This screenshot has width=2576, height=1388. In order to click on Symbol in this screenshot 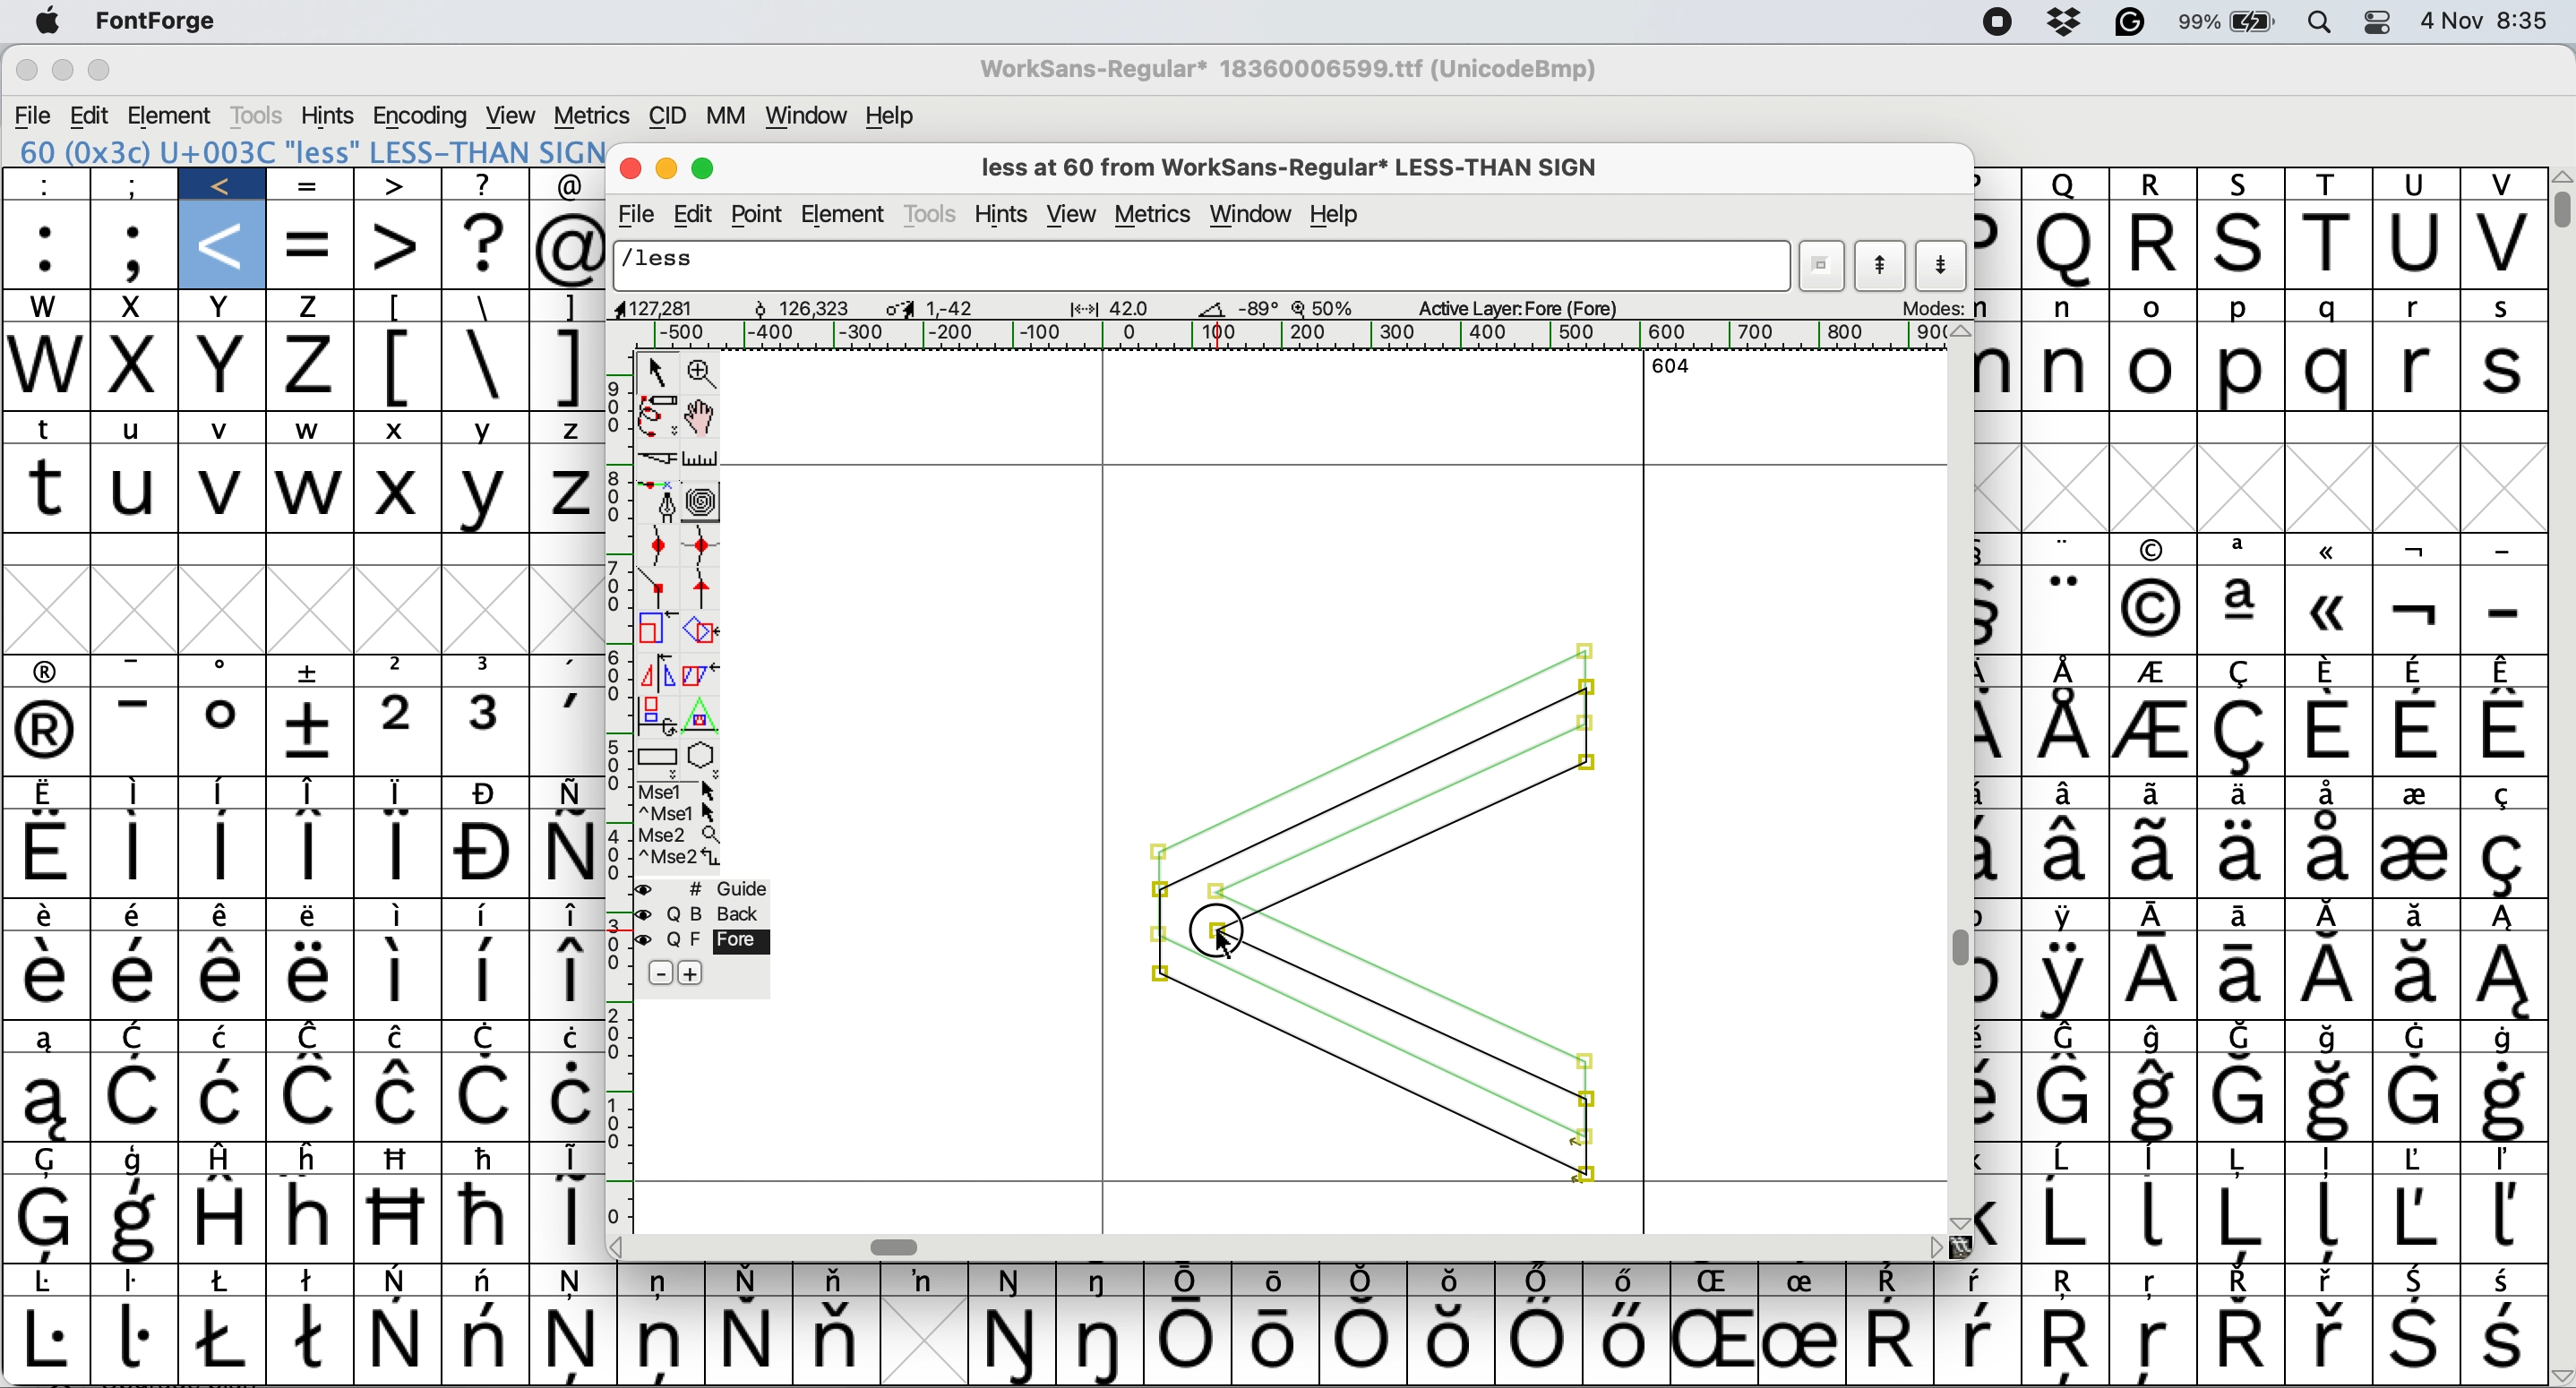, I will do `click(1802, 1339)`.